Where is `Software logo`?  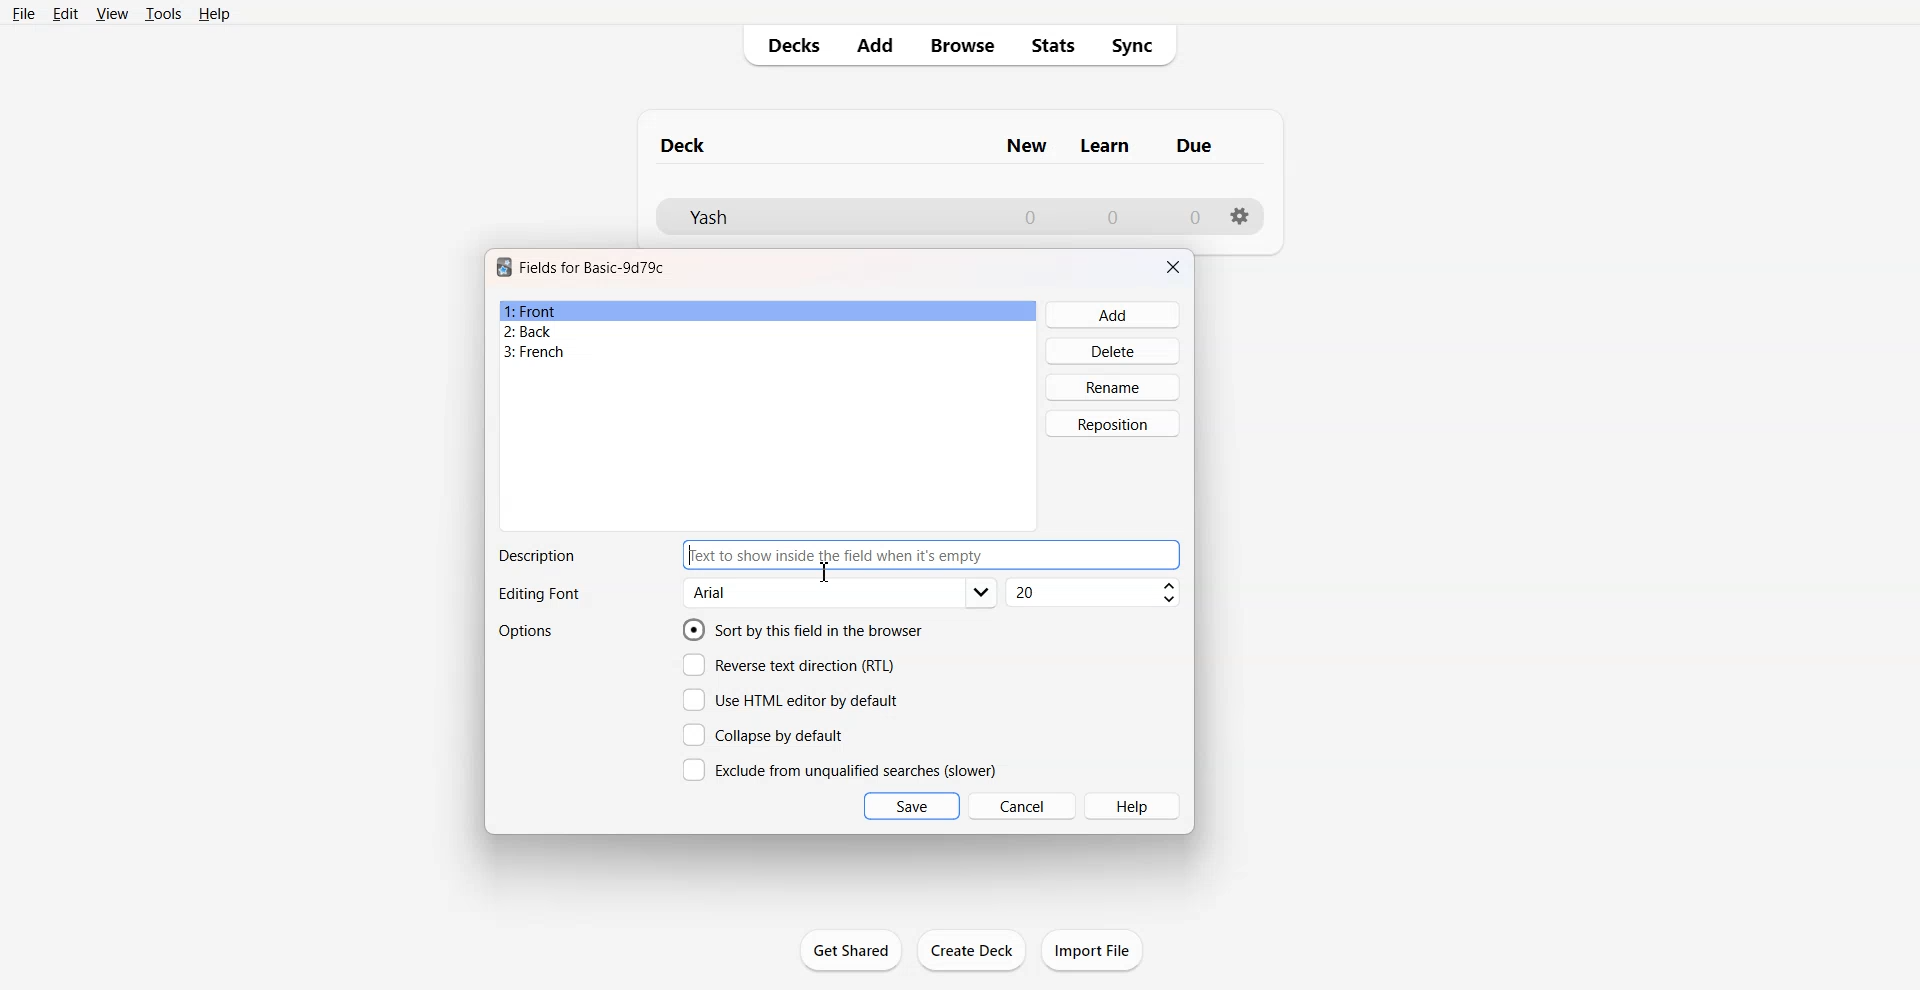
Software logo is located at coordinates (504, 267).